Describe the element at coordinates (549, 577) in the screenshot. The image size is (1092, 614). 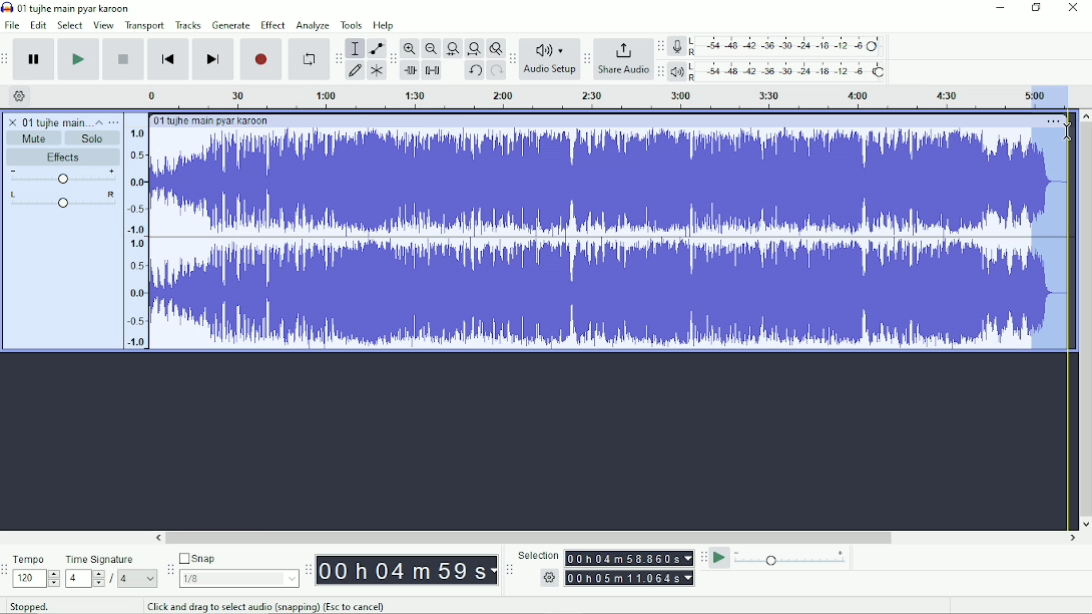
I see `settings` at that location.